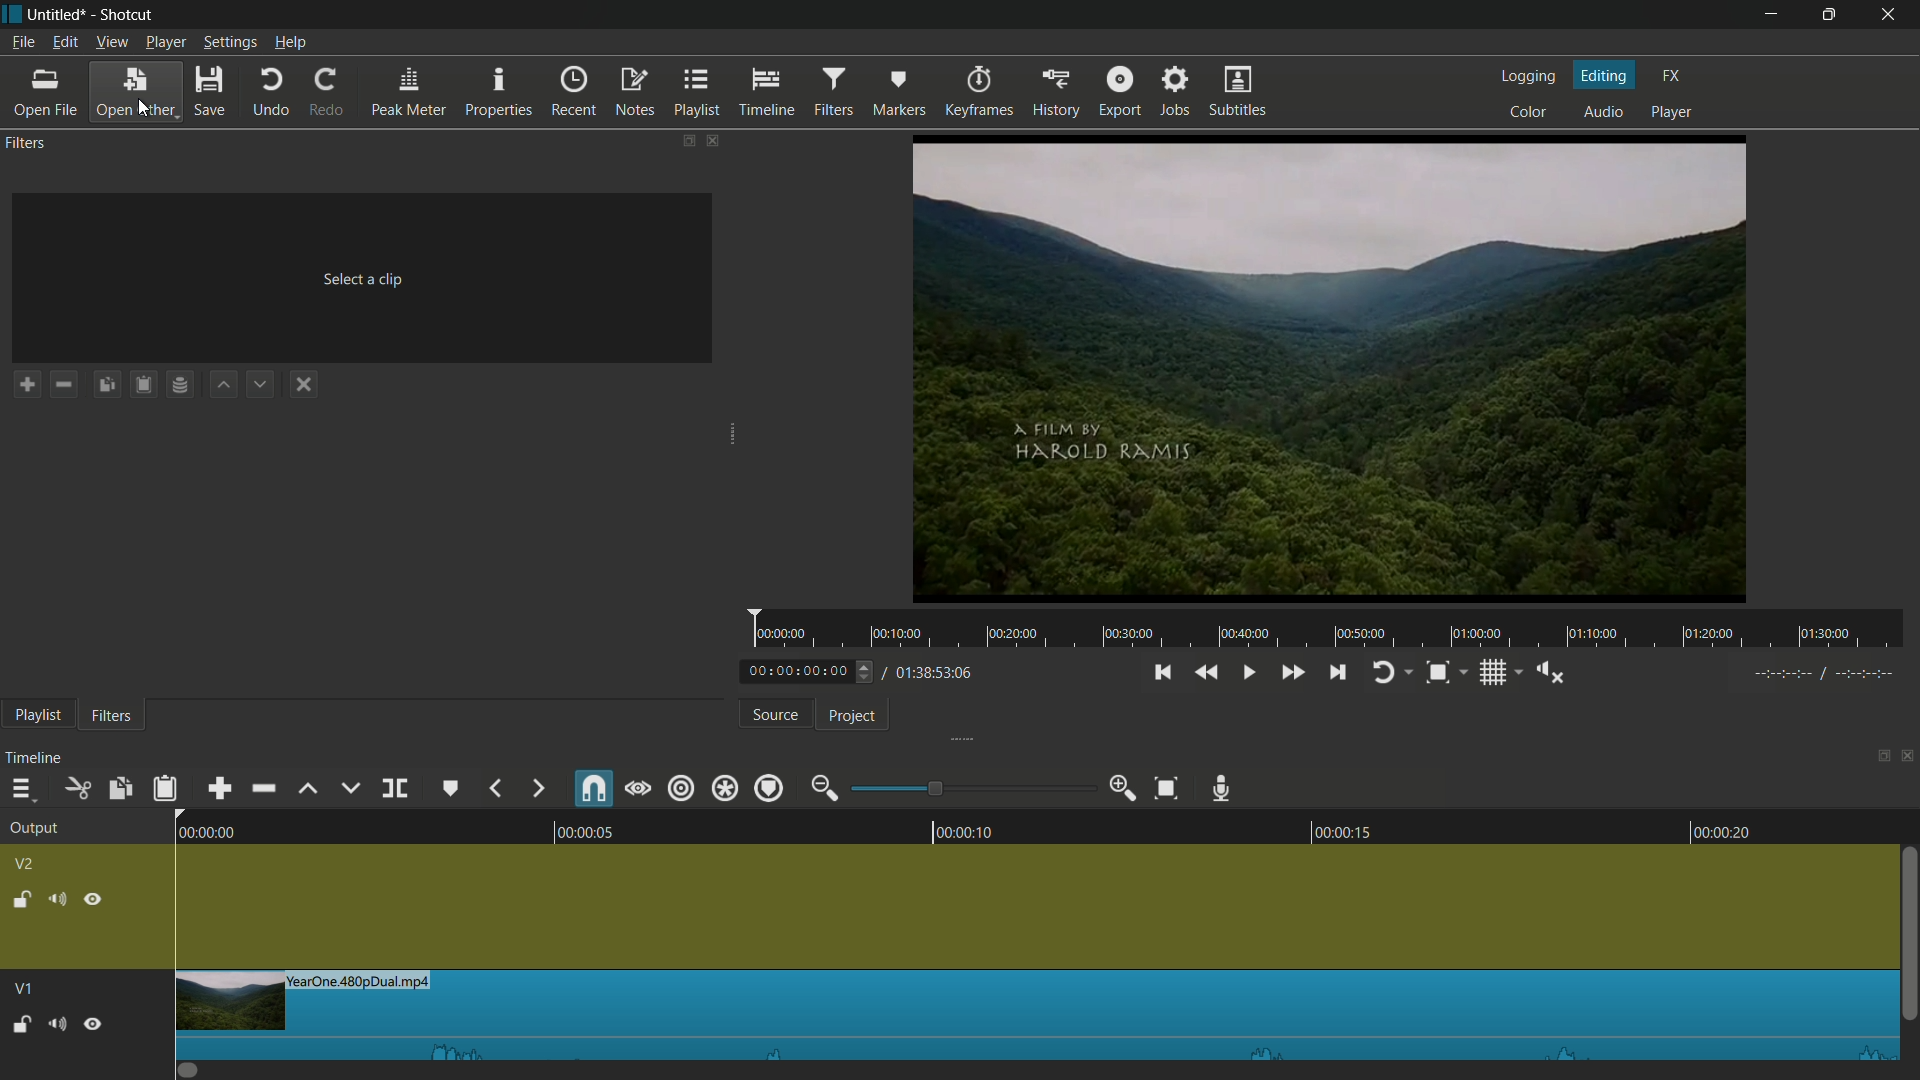  What do you see at coordinates (494, 786) in the screenshot?
I see `backward` at bounding box center [494, 786].